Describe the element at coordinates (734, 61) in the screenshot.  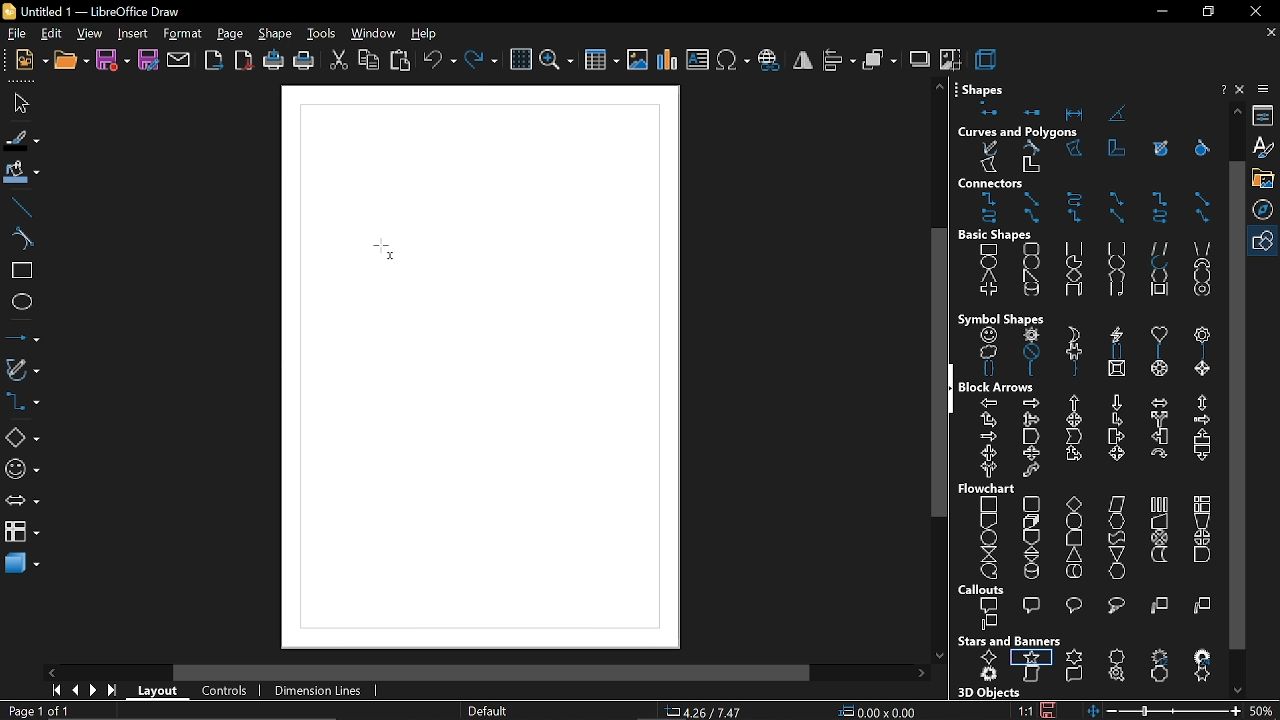
I see `insert symbol` at that location.